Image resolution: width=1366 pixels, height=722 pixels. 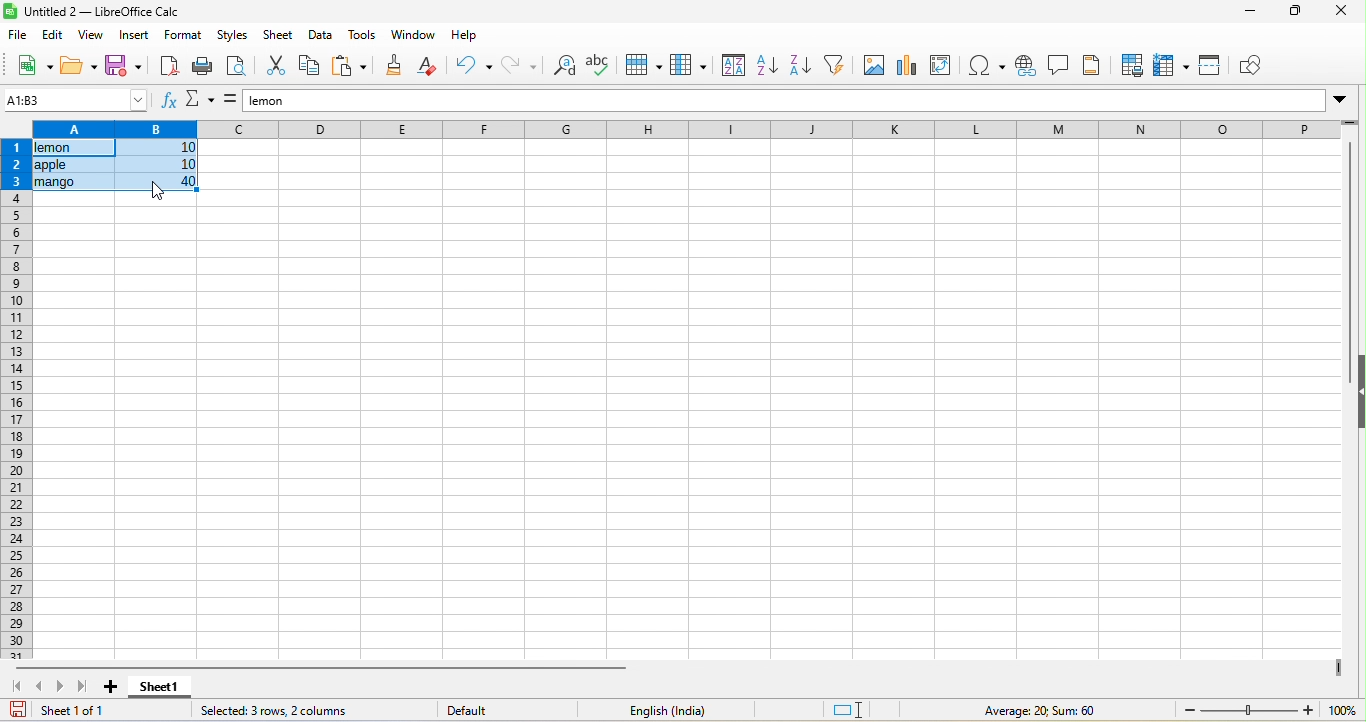 What do you see at coordinates (1247, 12) in the screenshot?
I see `minimize` at bounding box center [1247, 12].